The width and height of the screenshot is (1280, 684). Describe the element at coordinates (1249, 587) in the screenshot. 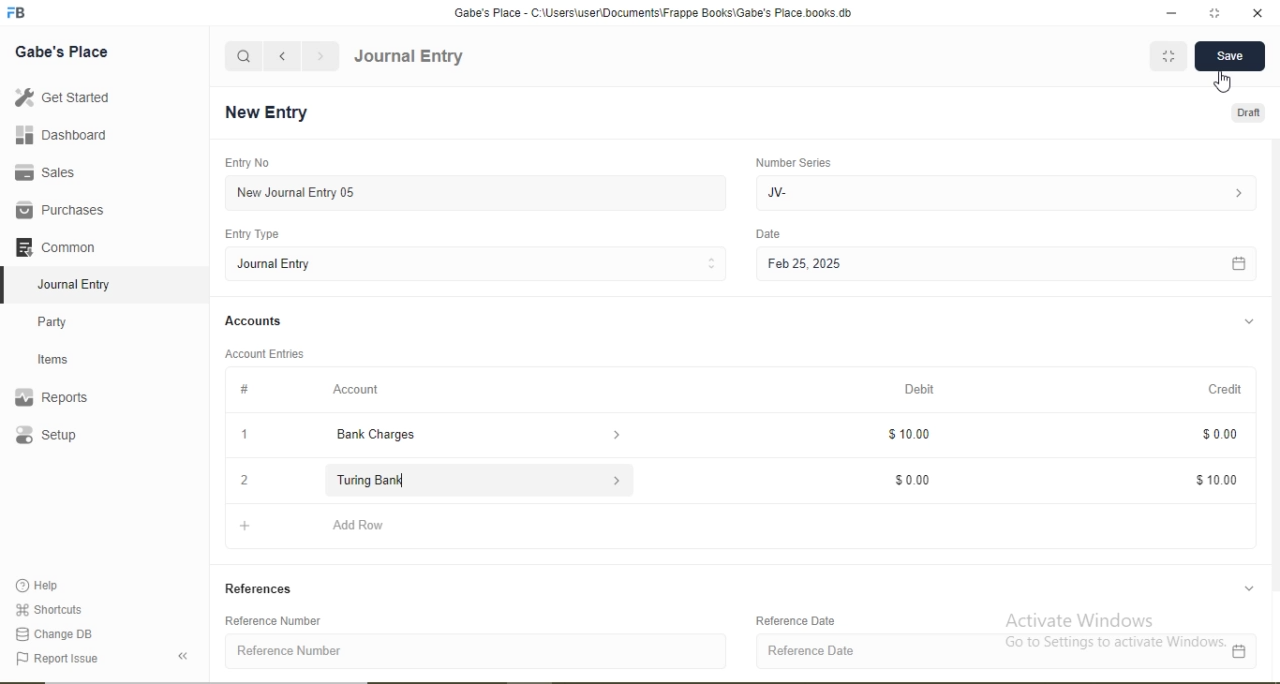

I see `collapse/expand` at that location.